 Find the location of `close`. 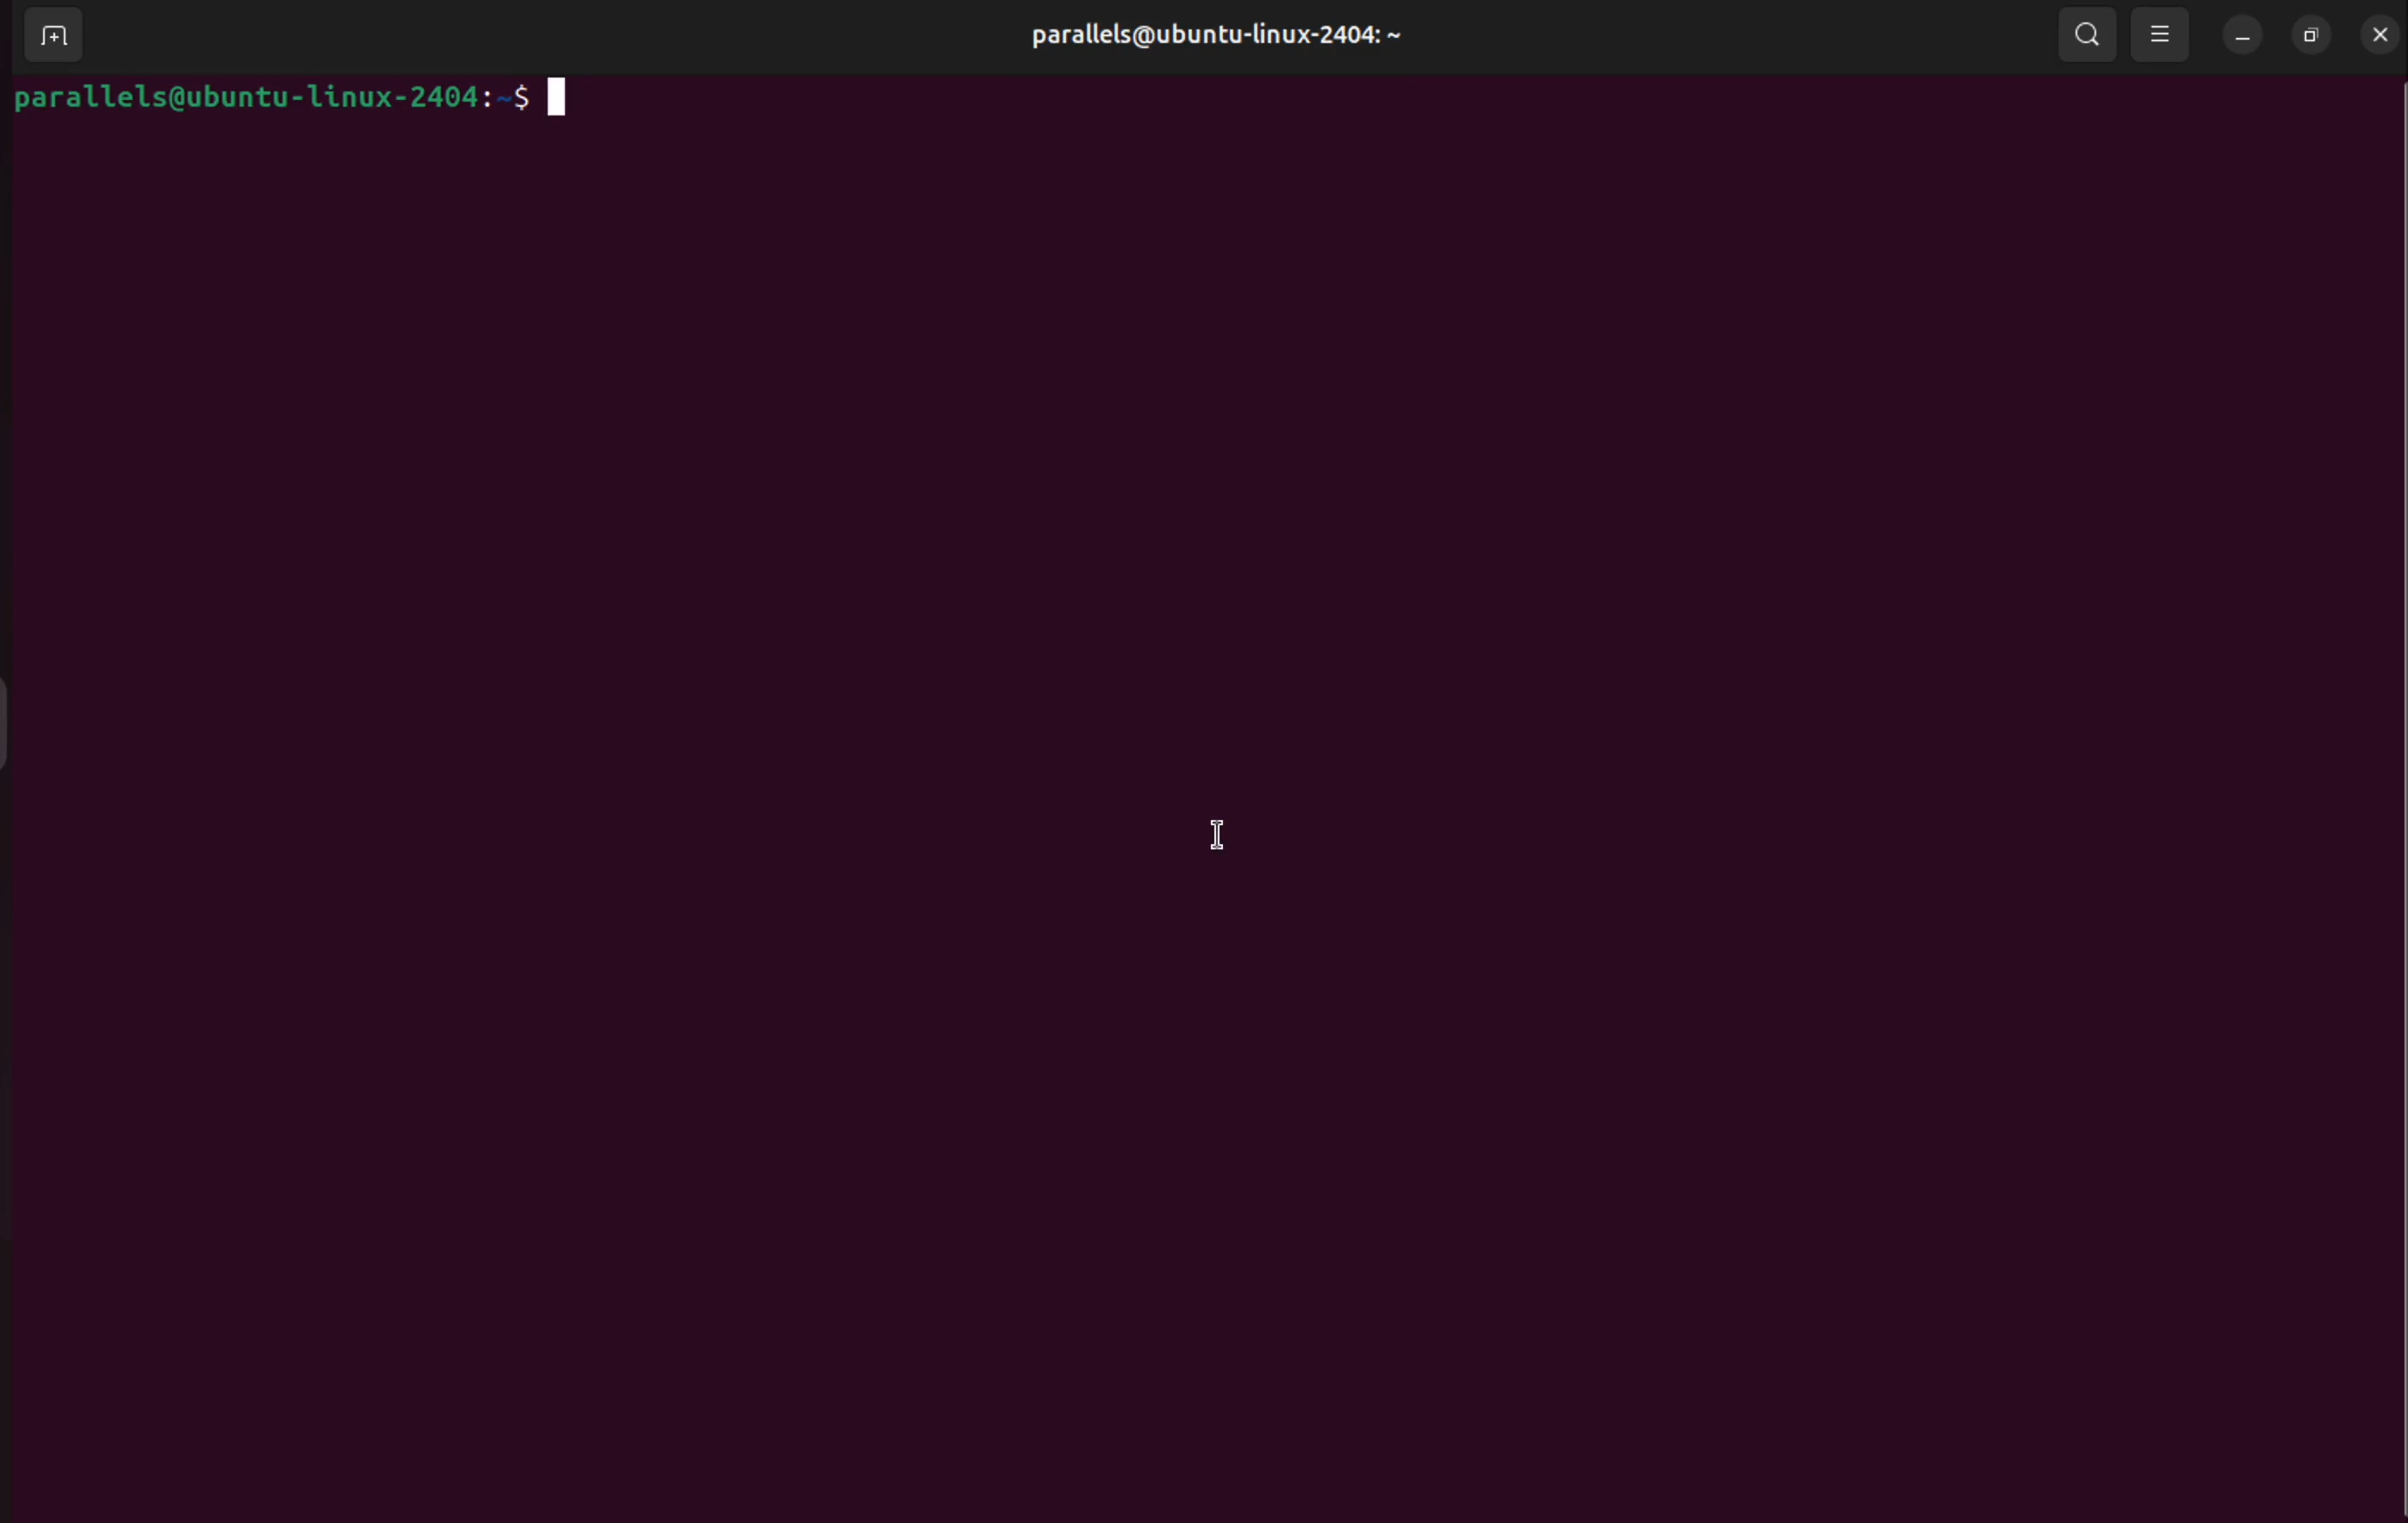

close is located at coordinates (2377, 33).